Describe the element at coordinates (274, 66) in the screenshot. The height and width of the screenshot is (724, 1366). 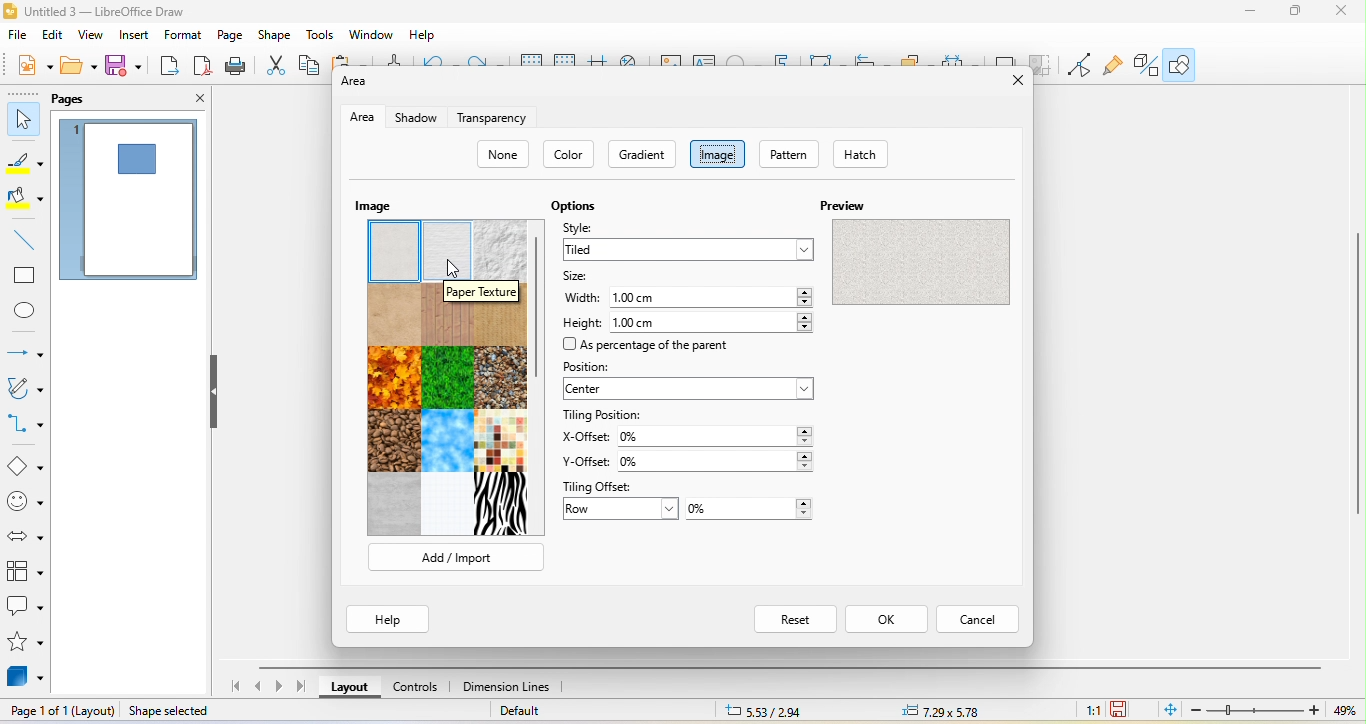
I see `cut` at that location.